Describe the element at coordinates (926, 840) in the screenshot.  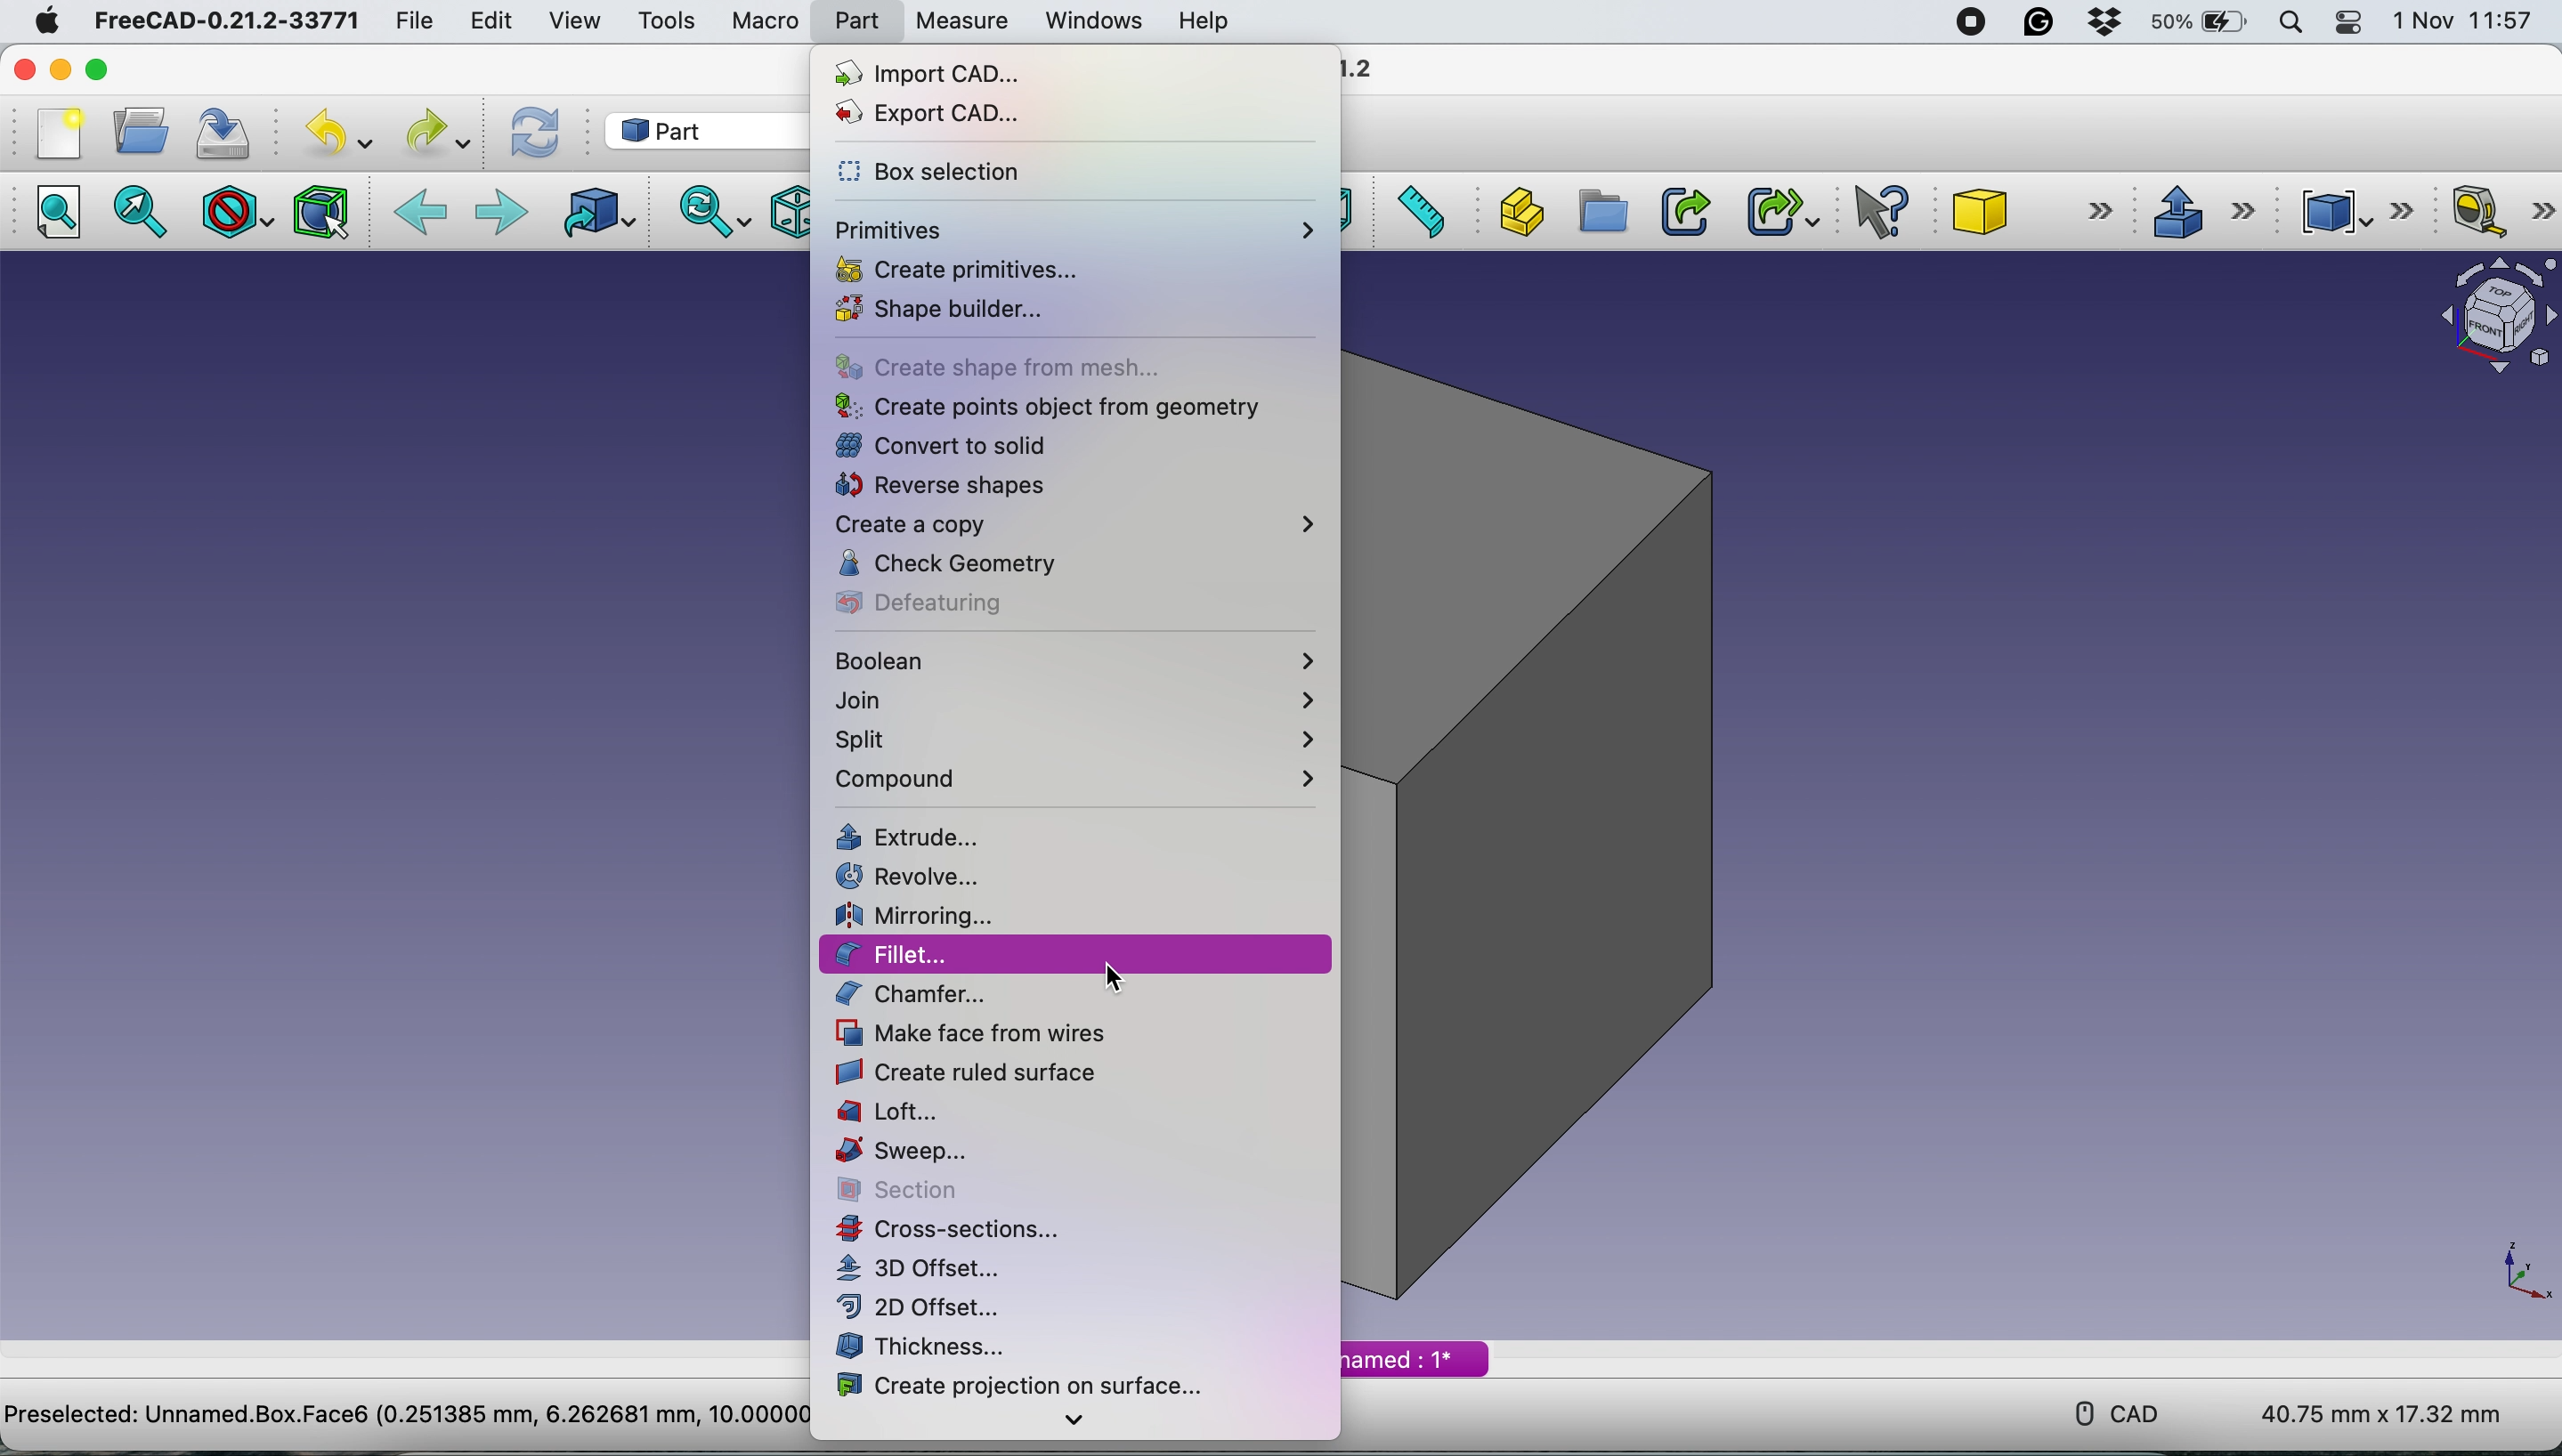
I see `extrude` at that location.